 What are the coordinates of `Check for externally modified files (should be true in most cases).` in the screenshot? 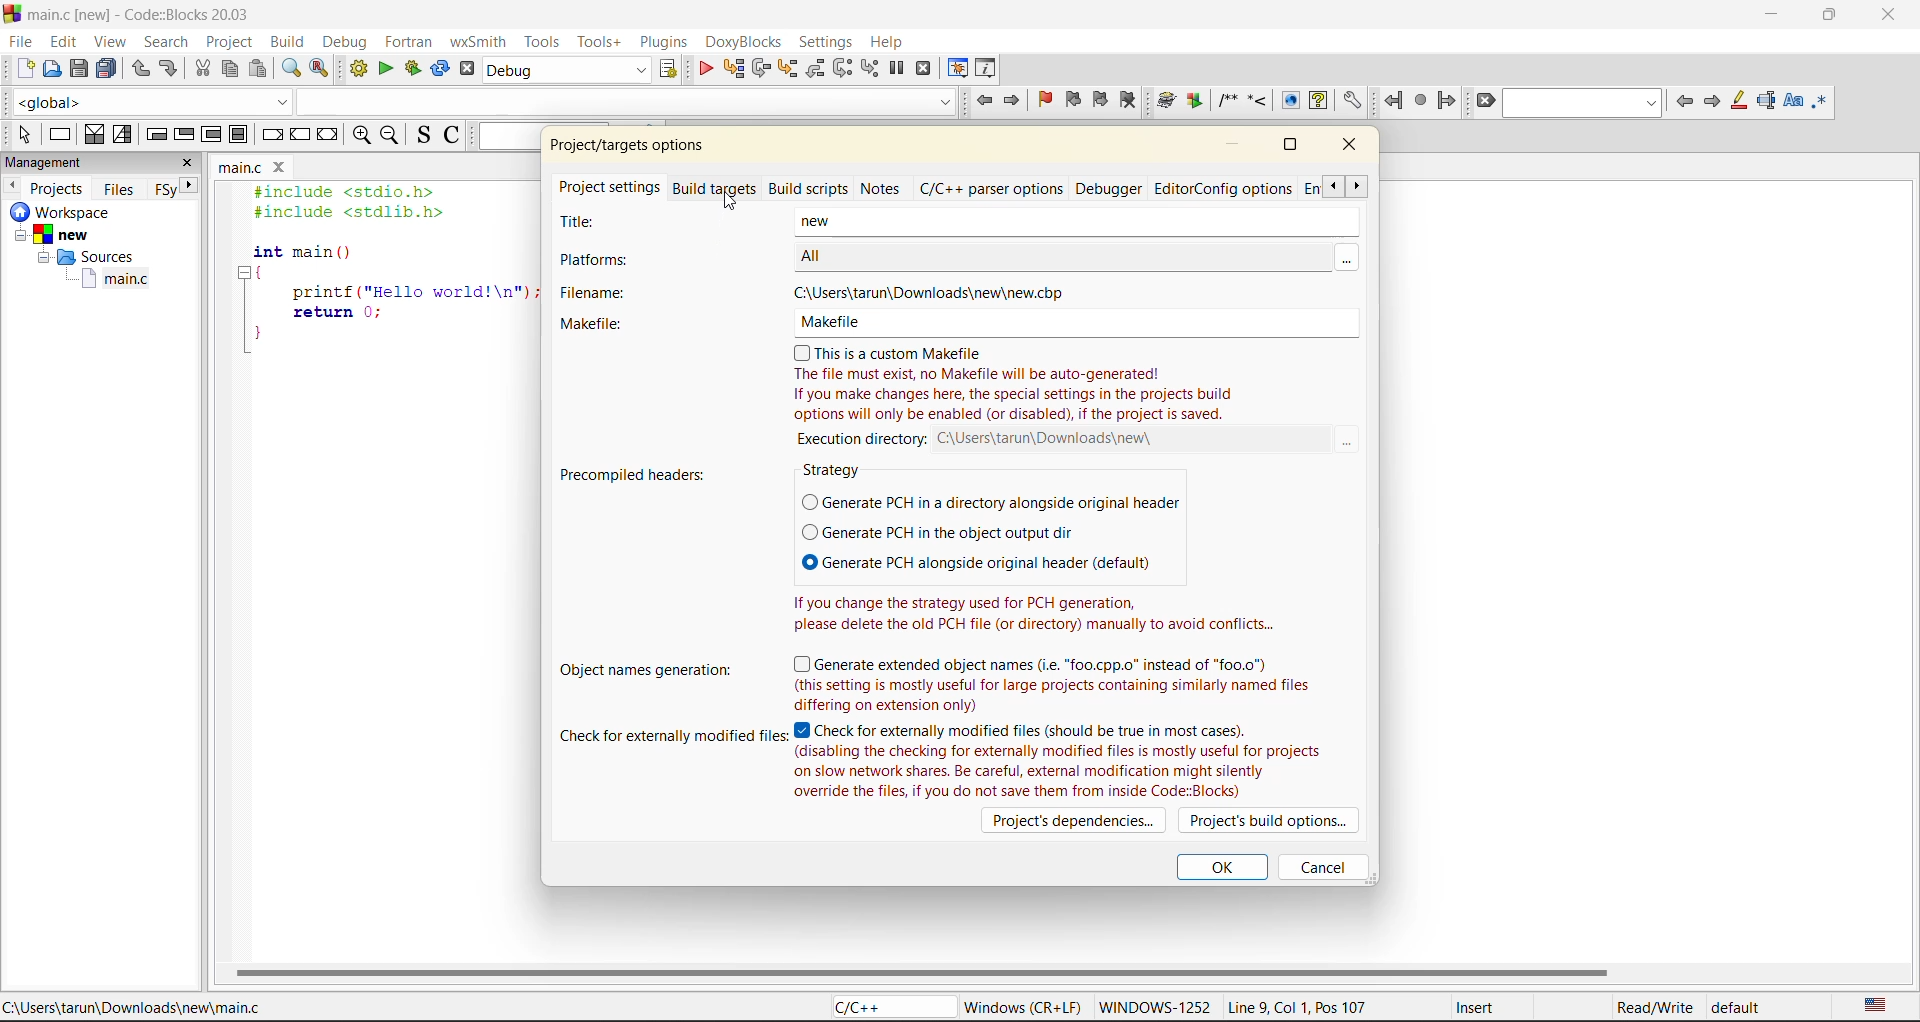 It's located at (1045, 726).